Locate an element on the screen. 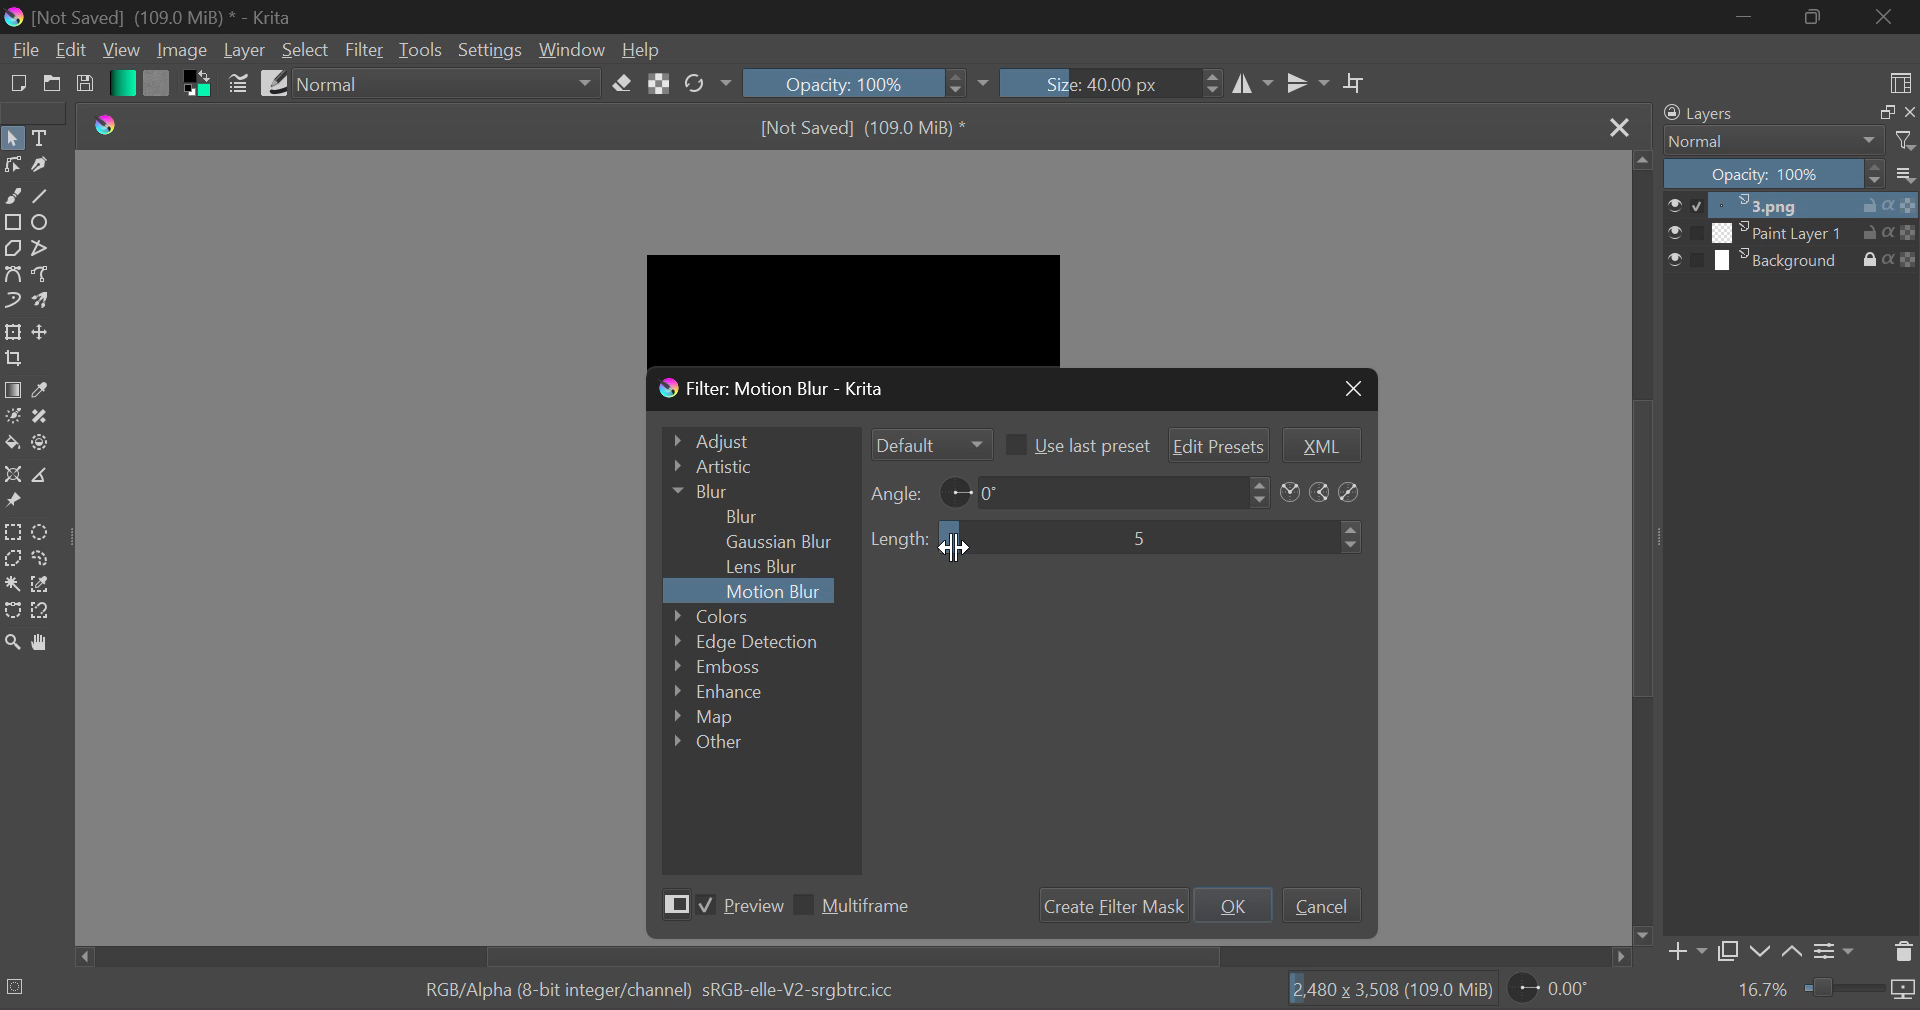  Tools is located at coordinates (420, 51).